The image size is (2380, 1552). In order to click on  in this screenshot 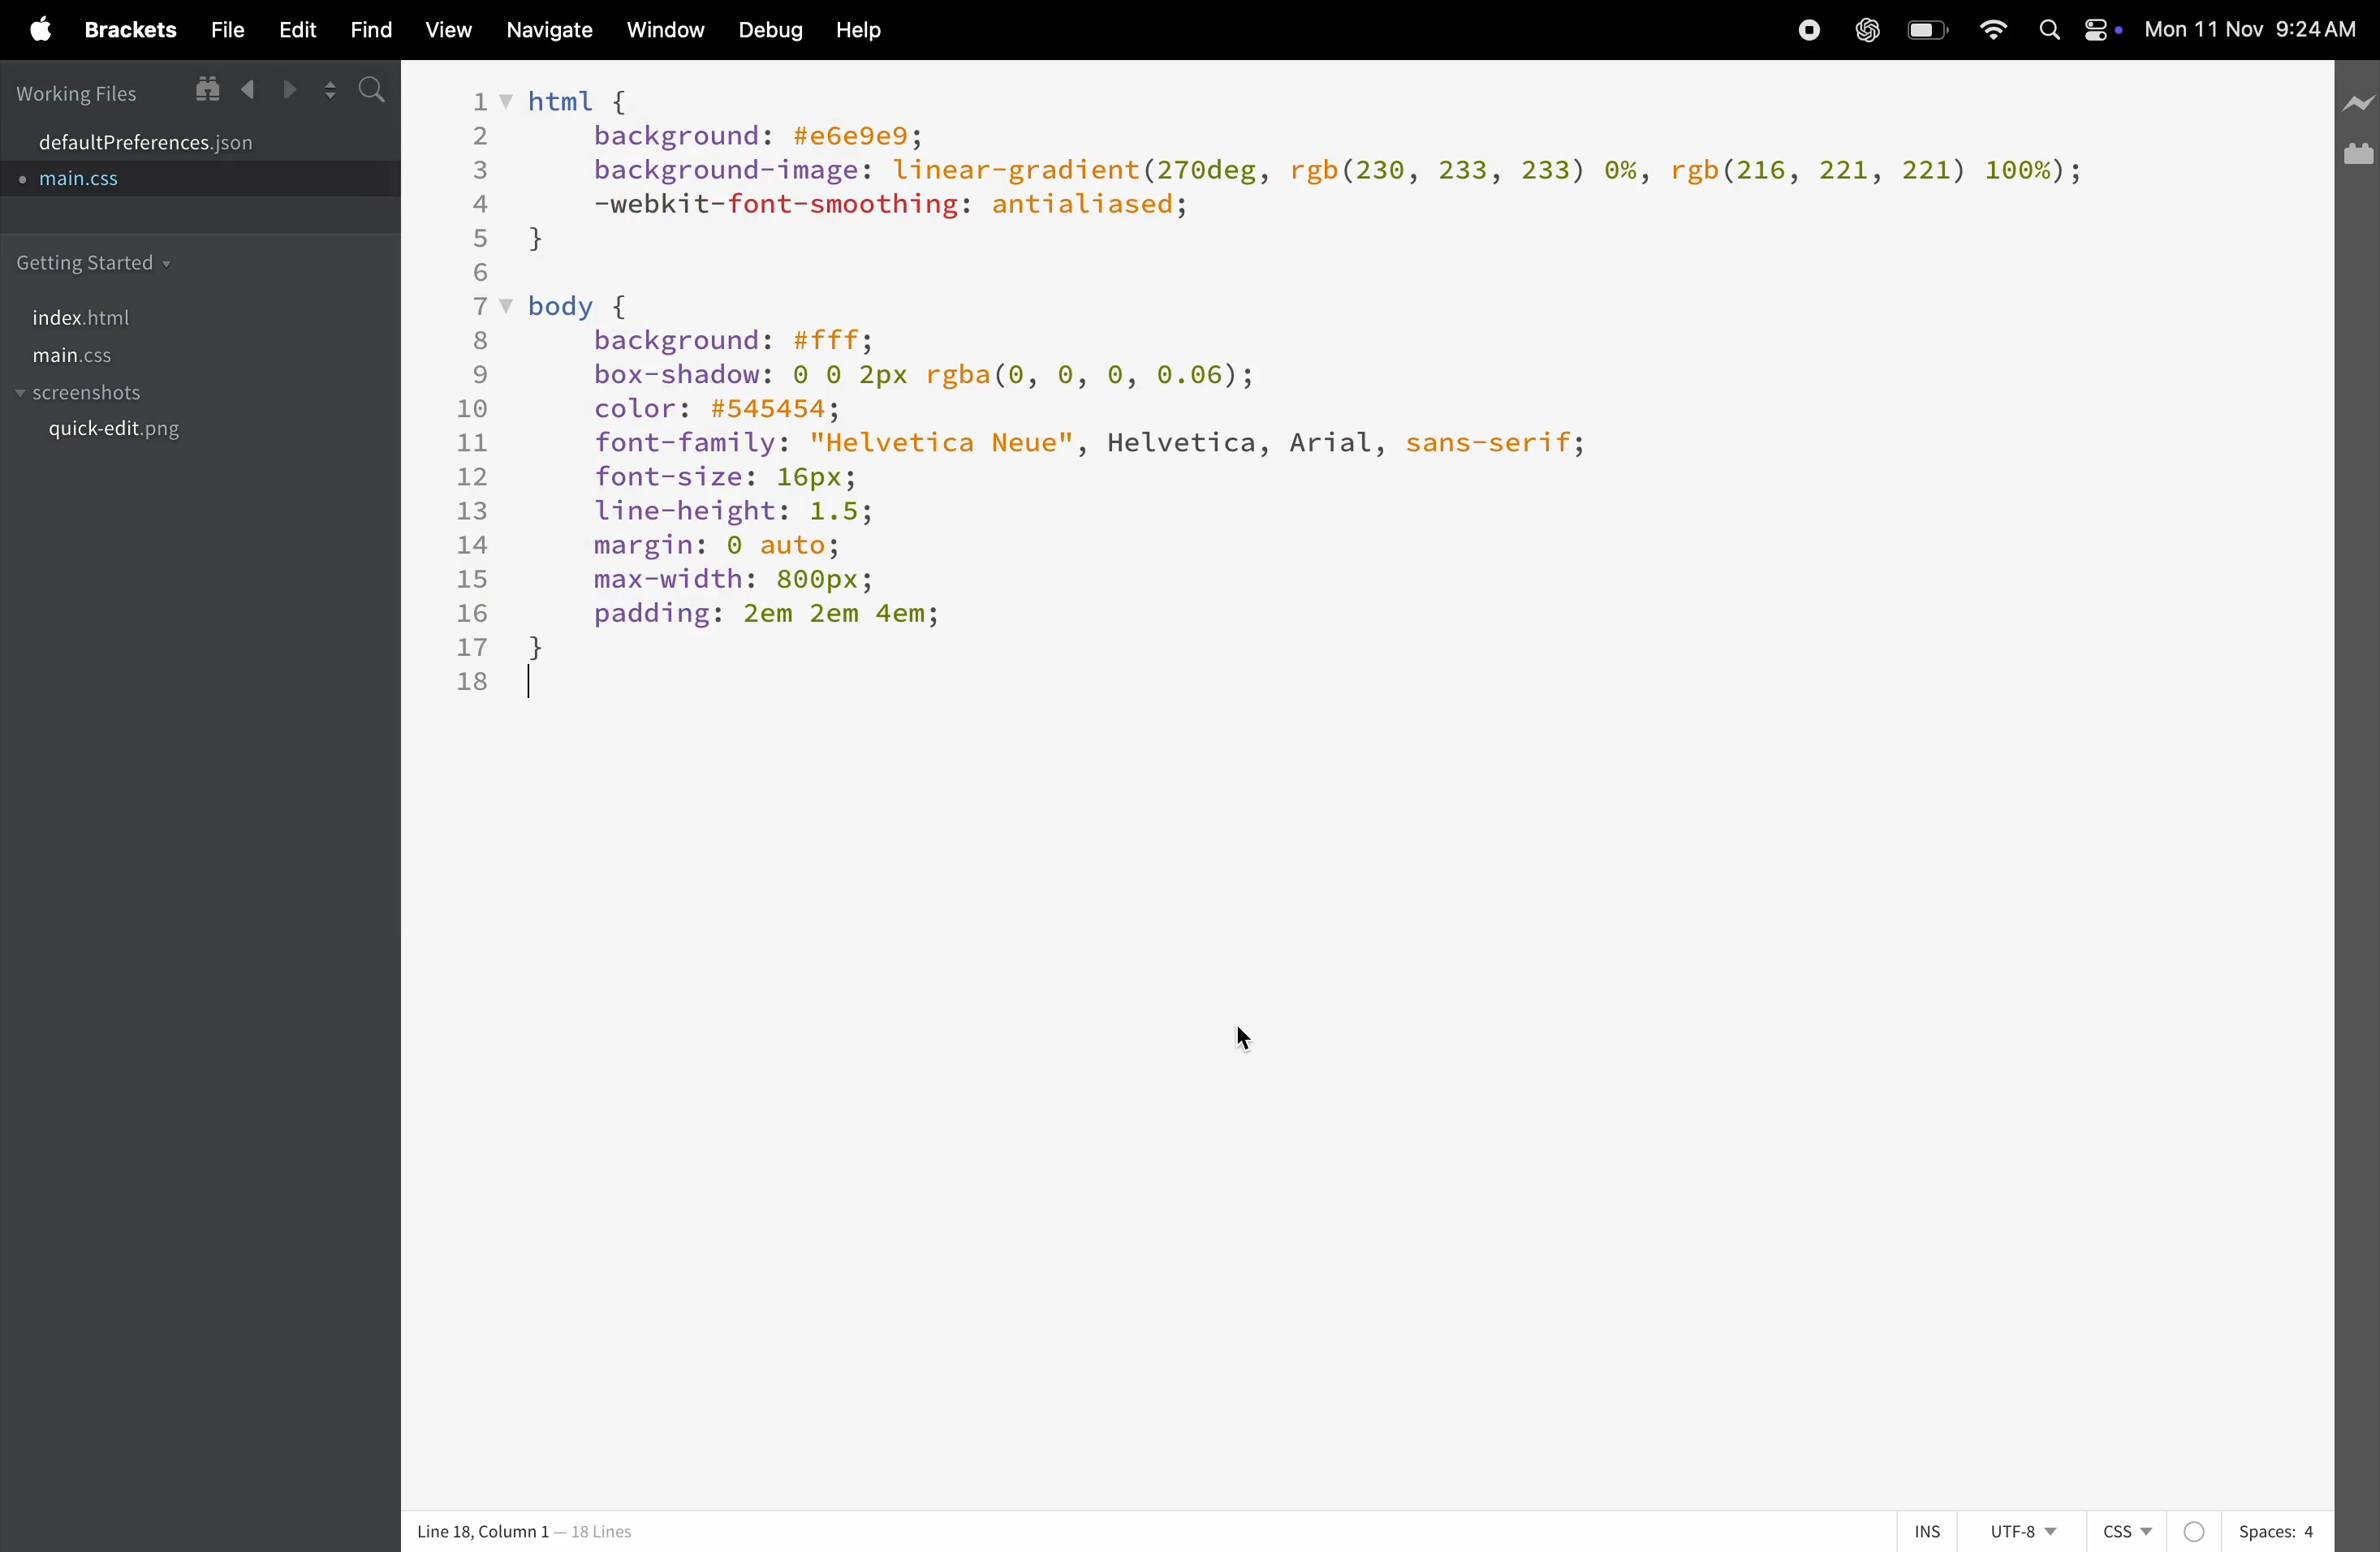, I will do `click(1930, 30)`.